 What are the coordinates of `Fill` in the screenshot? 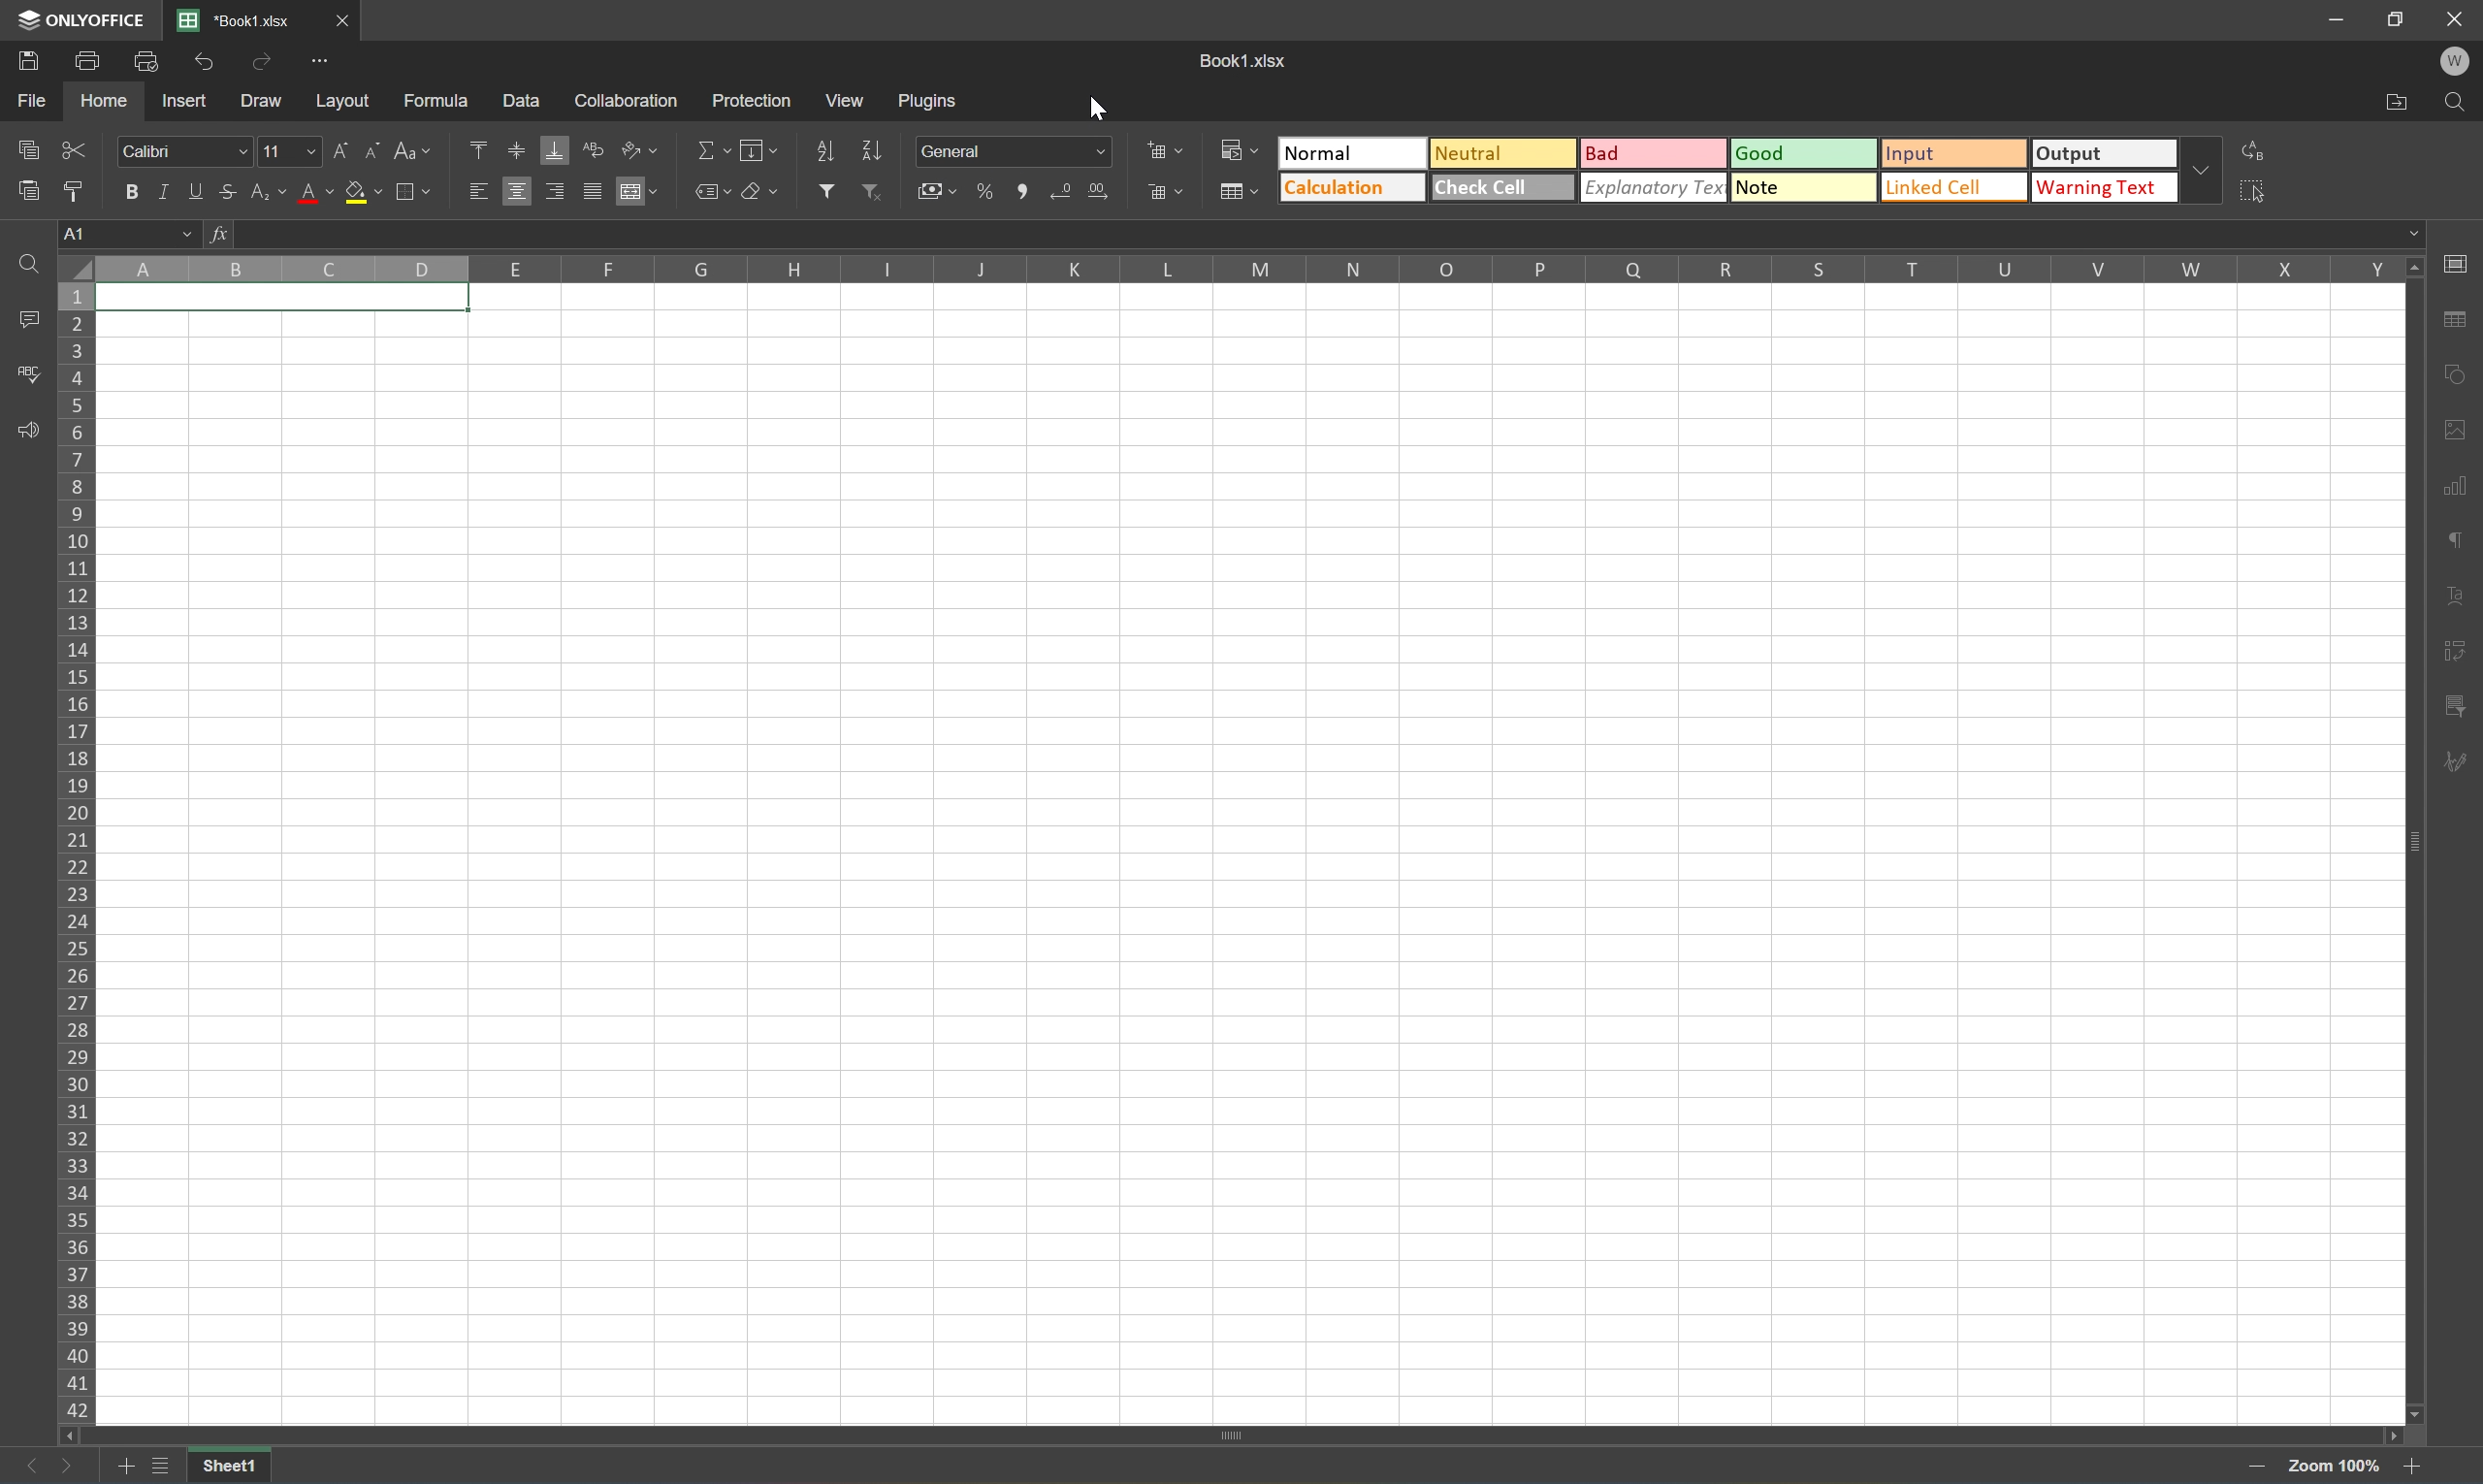 It's located at (758, 151).